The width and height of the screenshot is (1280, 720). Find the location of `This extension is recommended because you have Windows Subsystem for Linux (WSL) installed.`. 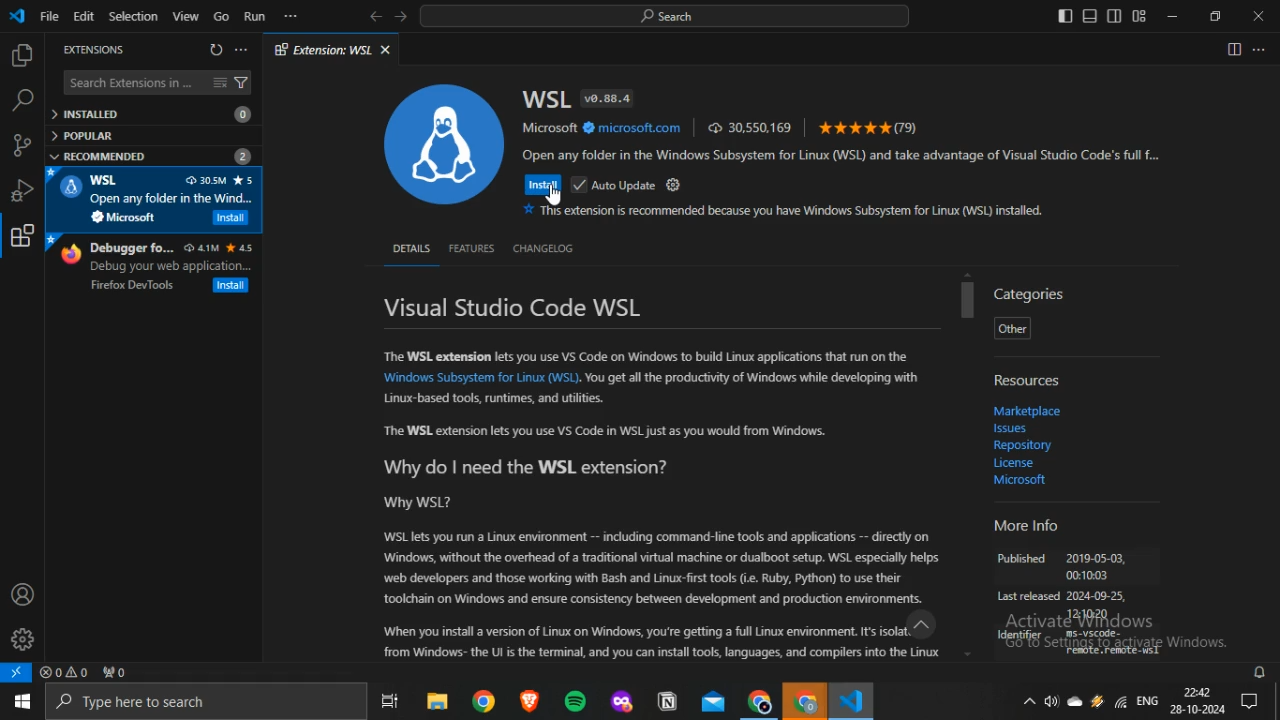

This extension is recommended because you have Windows Subsystem for Linux (WSL) installed. is located at coordinates (786, 210).